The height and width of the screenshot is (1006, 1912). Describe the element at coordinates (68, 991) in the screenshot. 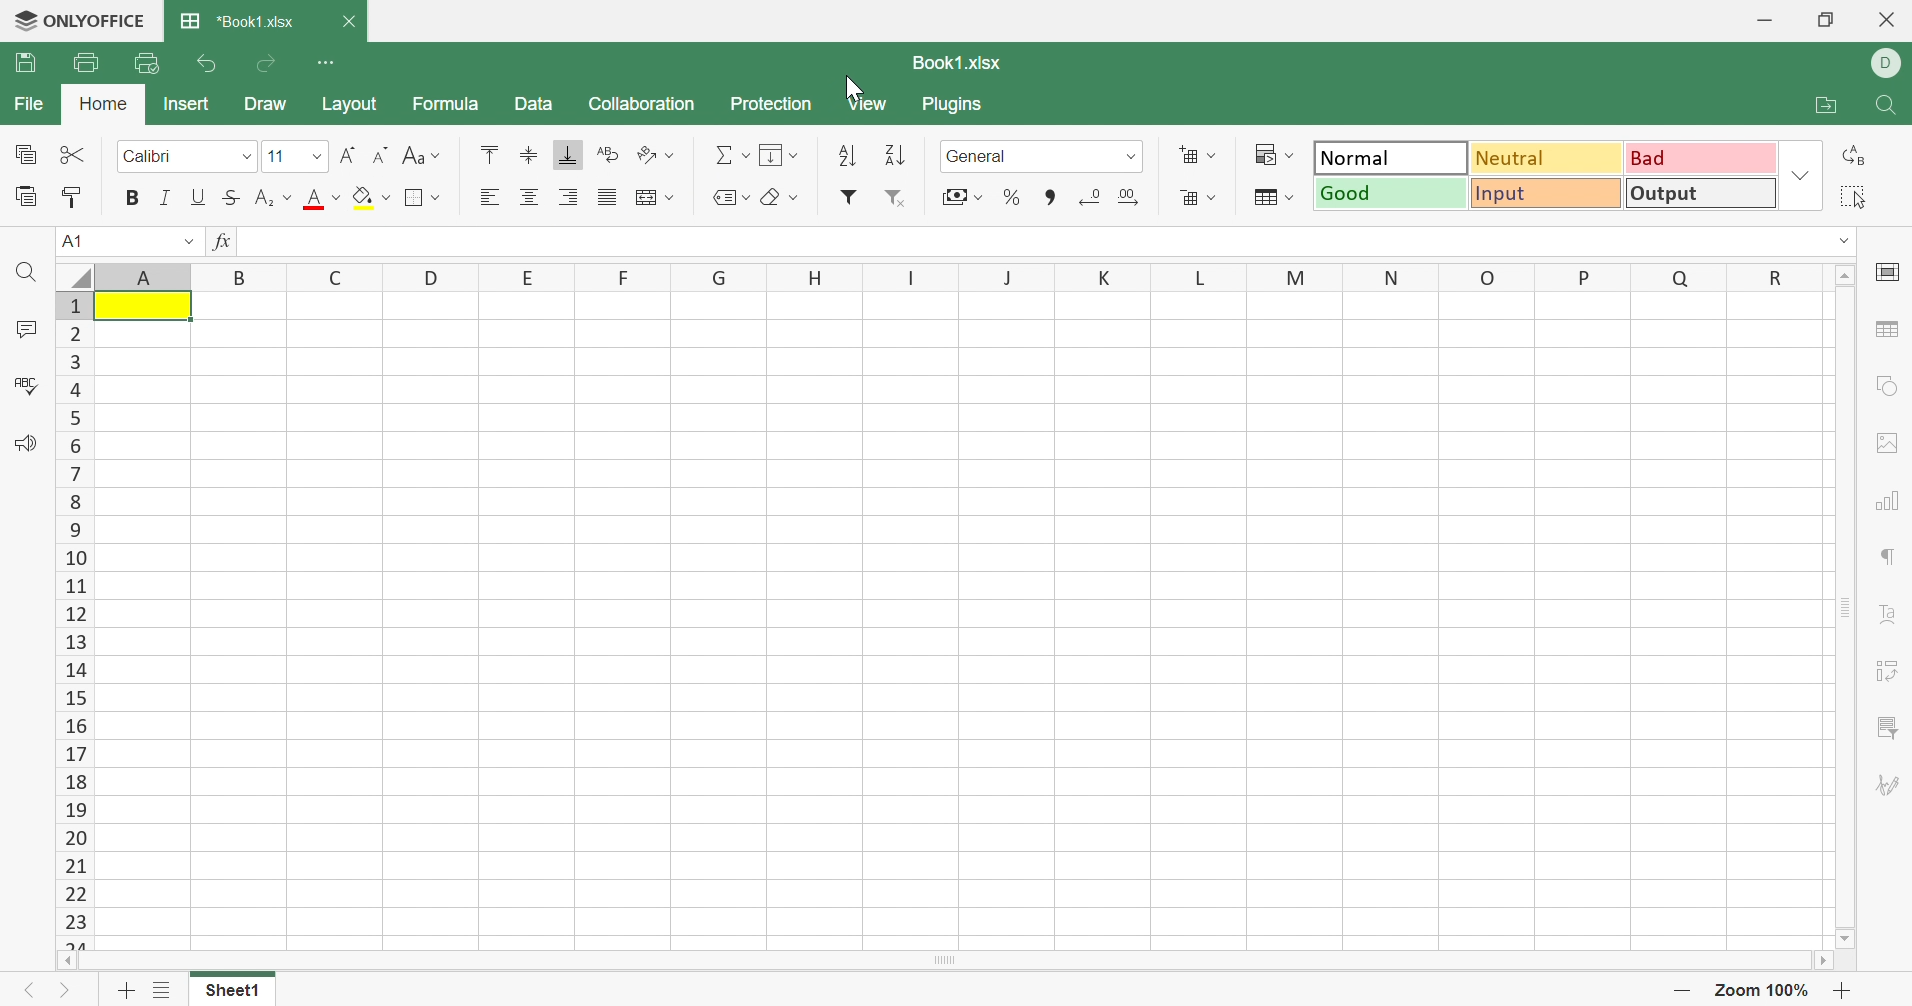

I see `Next` at that location.